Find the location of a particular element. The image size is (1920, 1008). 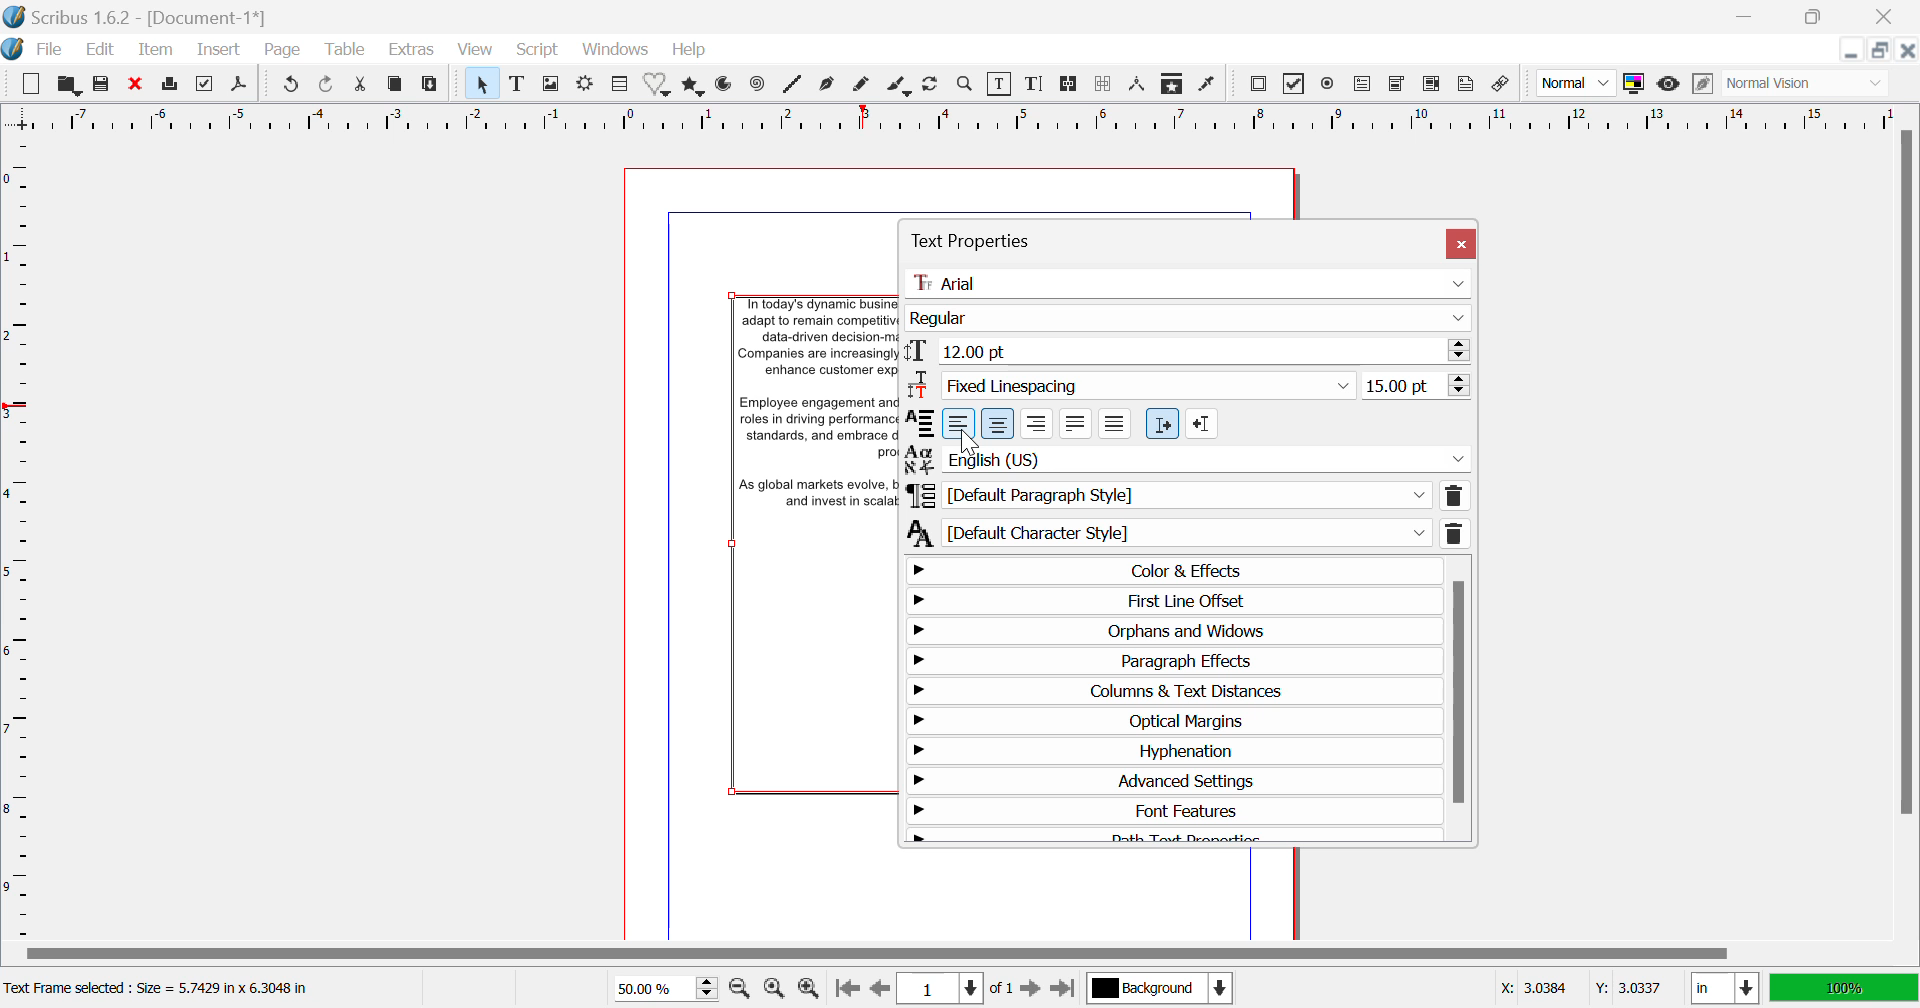

Extras is located at coordinates (415, 50).